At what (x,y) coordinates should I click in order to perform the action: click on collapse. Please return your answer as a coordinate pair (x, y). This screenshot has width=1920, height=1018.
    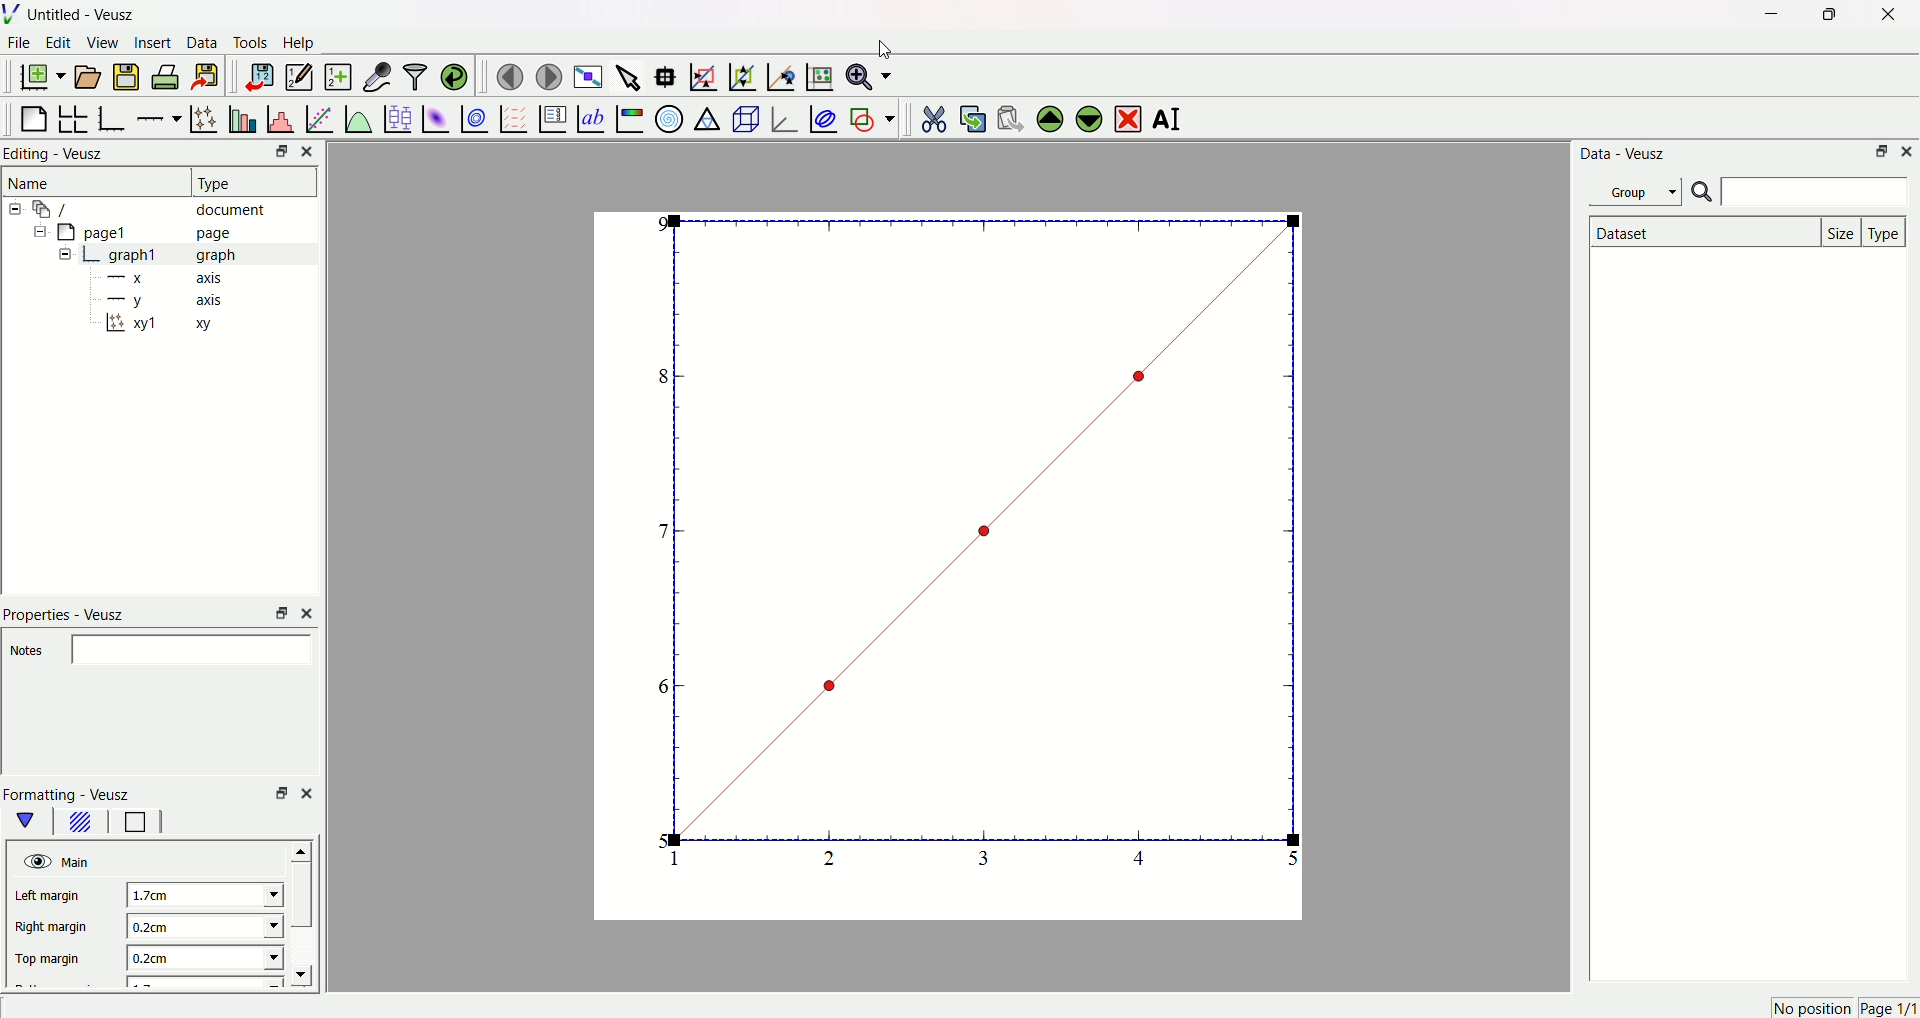
    Looking at the image, I should click on (36, 234).